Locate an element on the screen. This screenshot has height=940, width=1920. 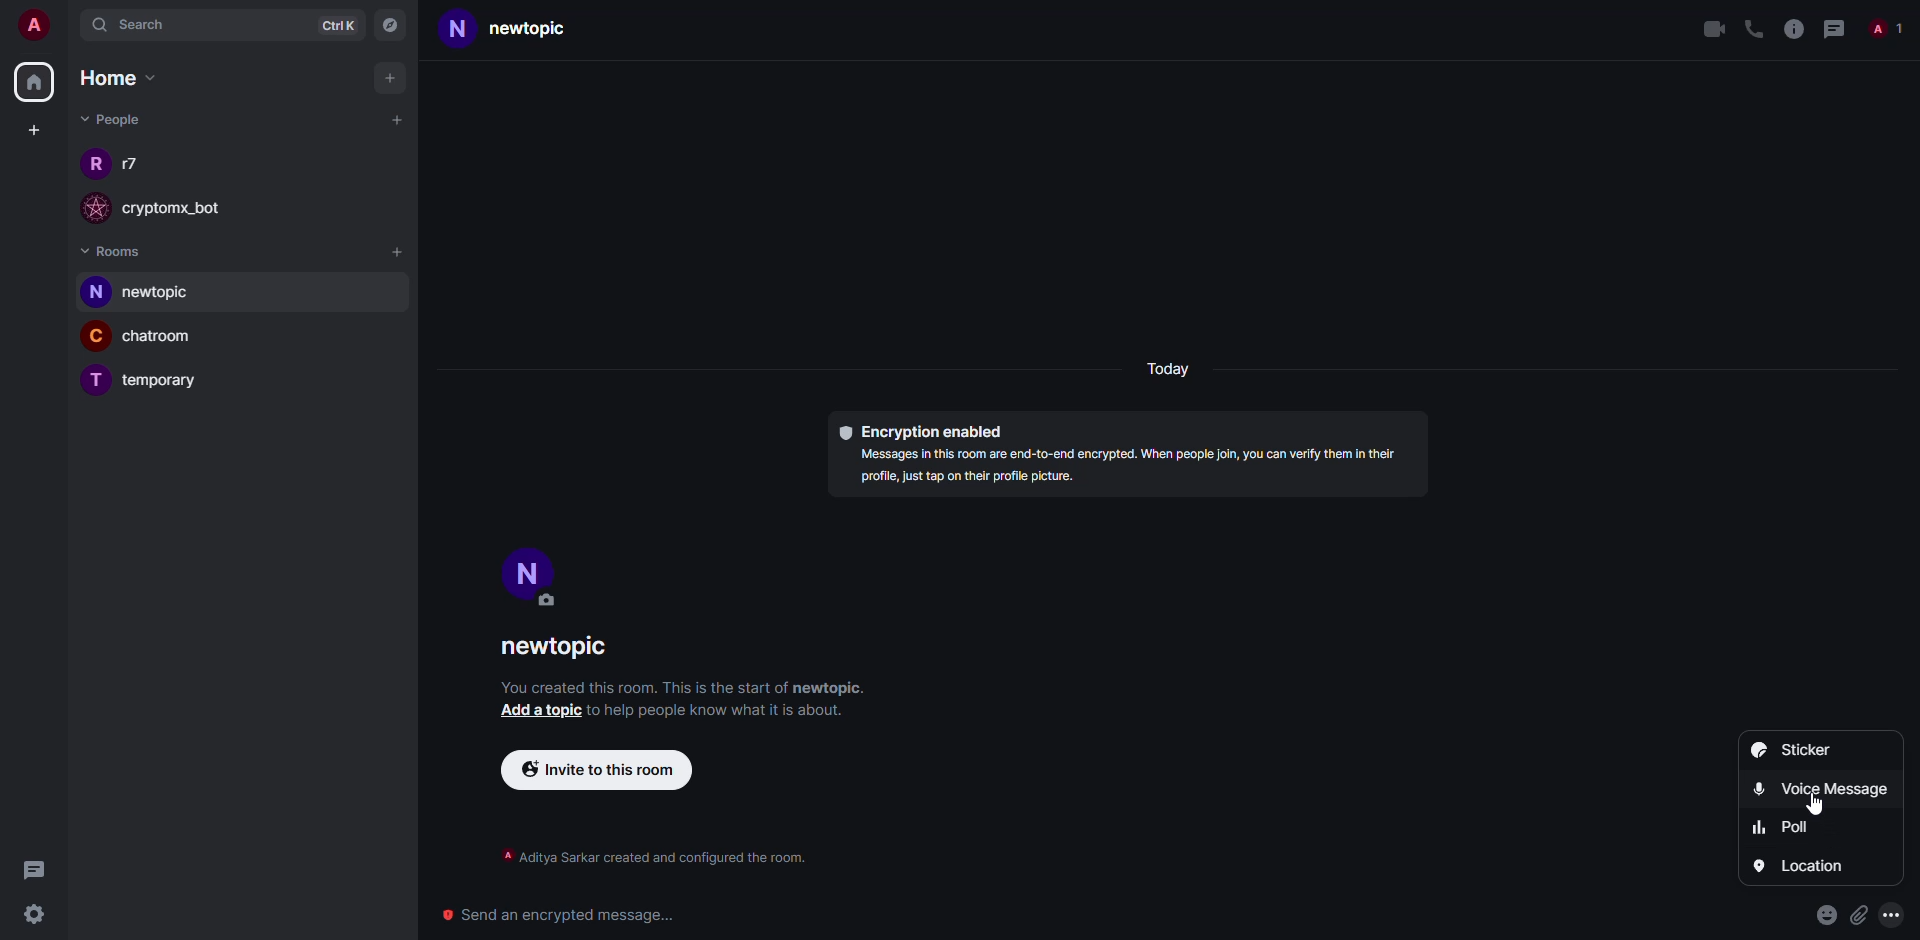
rooms is located at coordinates (120, 251).